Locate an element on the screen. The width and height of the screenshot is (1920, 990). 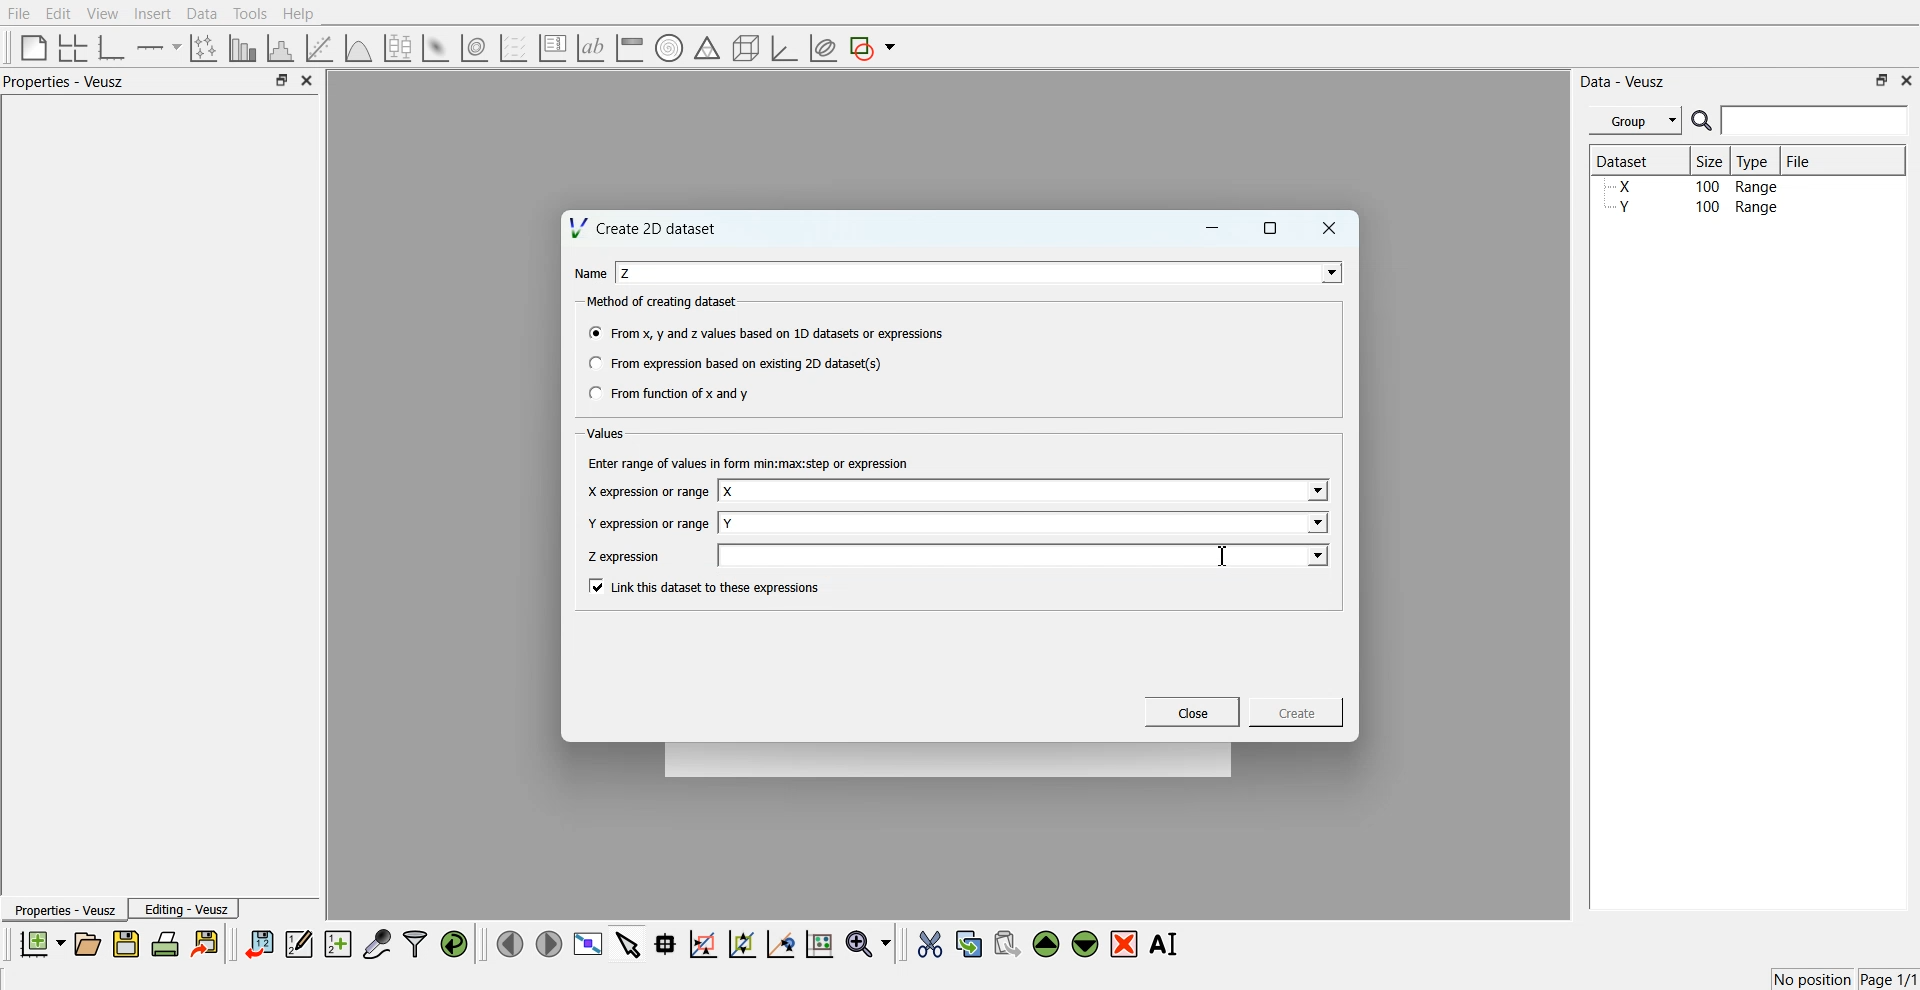
= NY expression or range is located at coordinates (649, 523).